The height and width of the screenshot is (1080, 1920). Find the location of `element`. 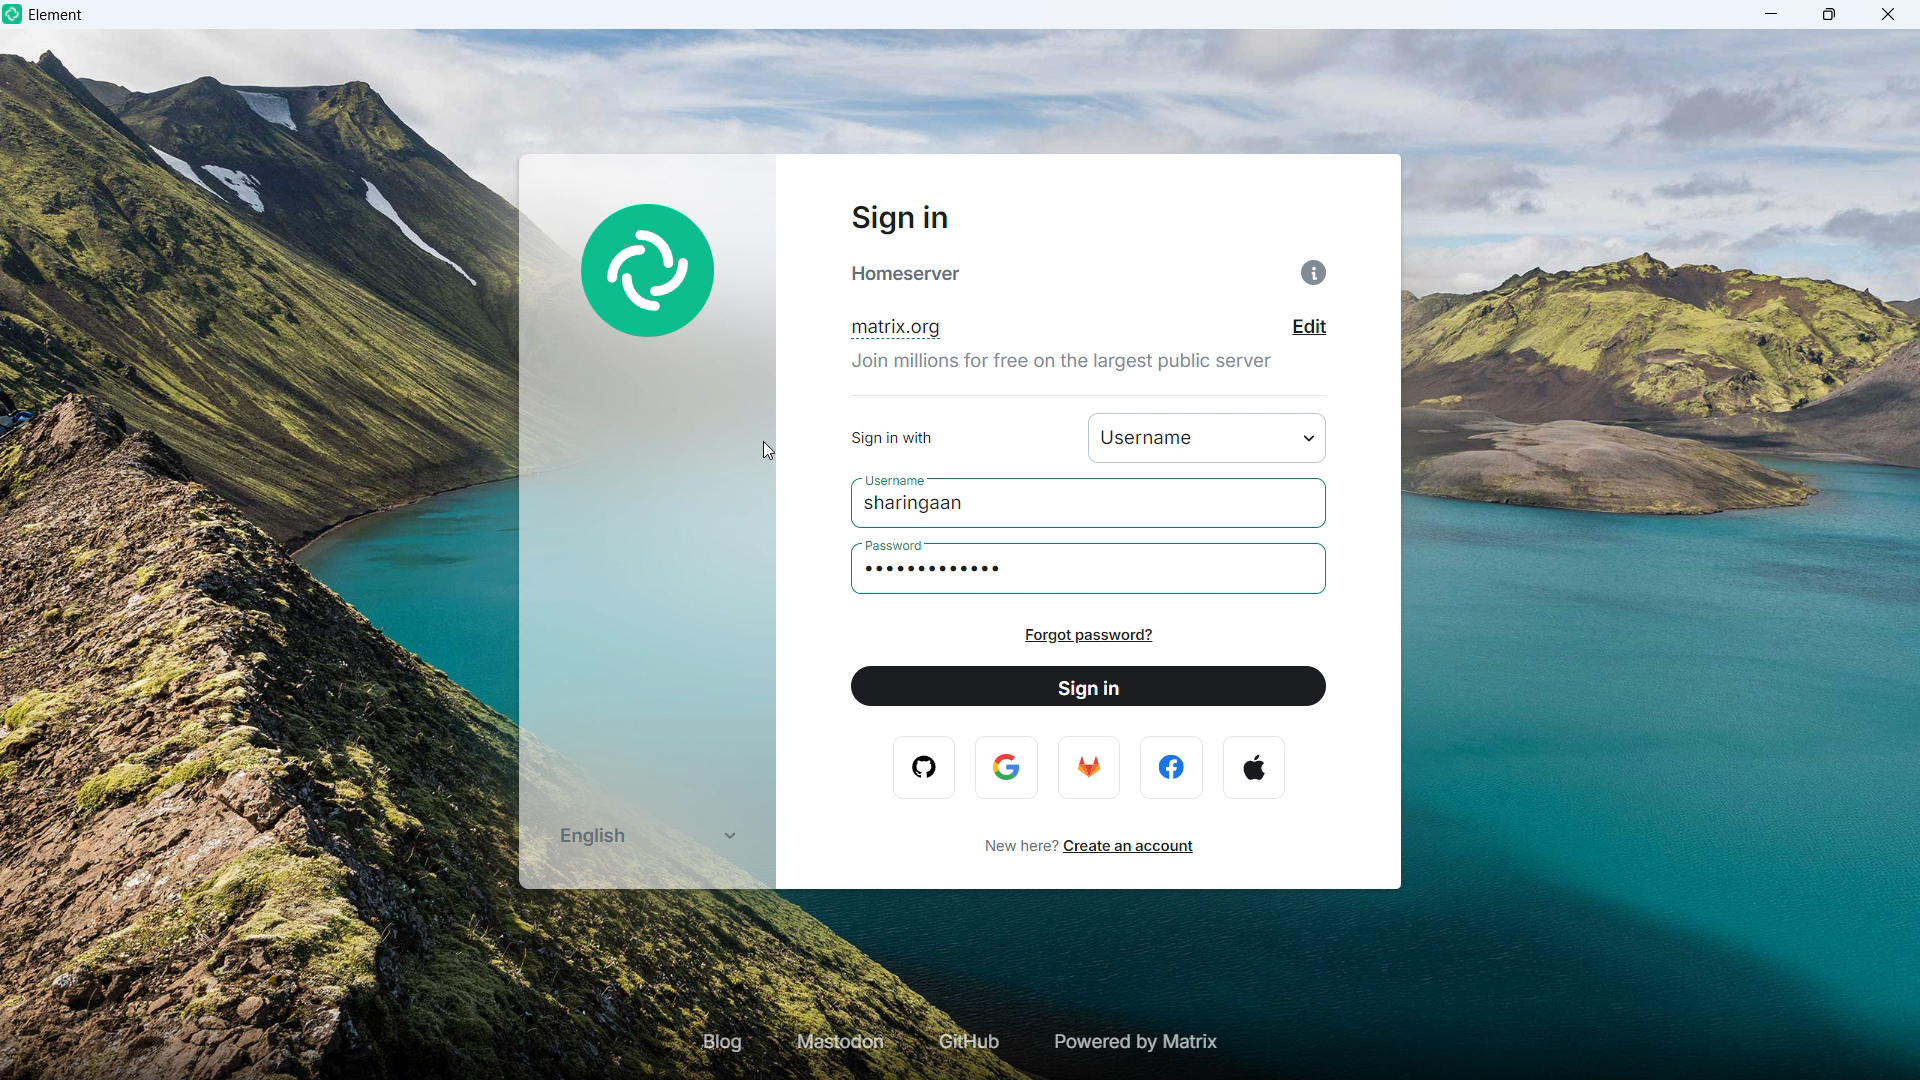

element is located at coordinates (57, 17).